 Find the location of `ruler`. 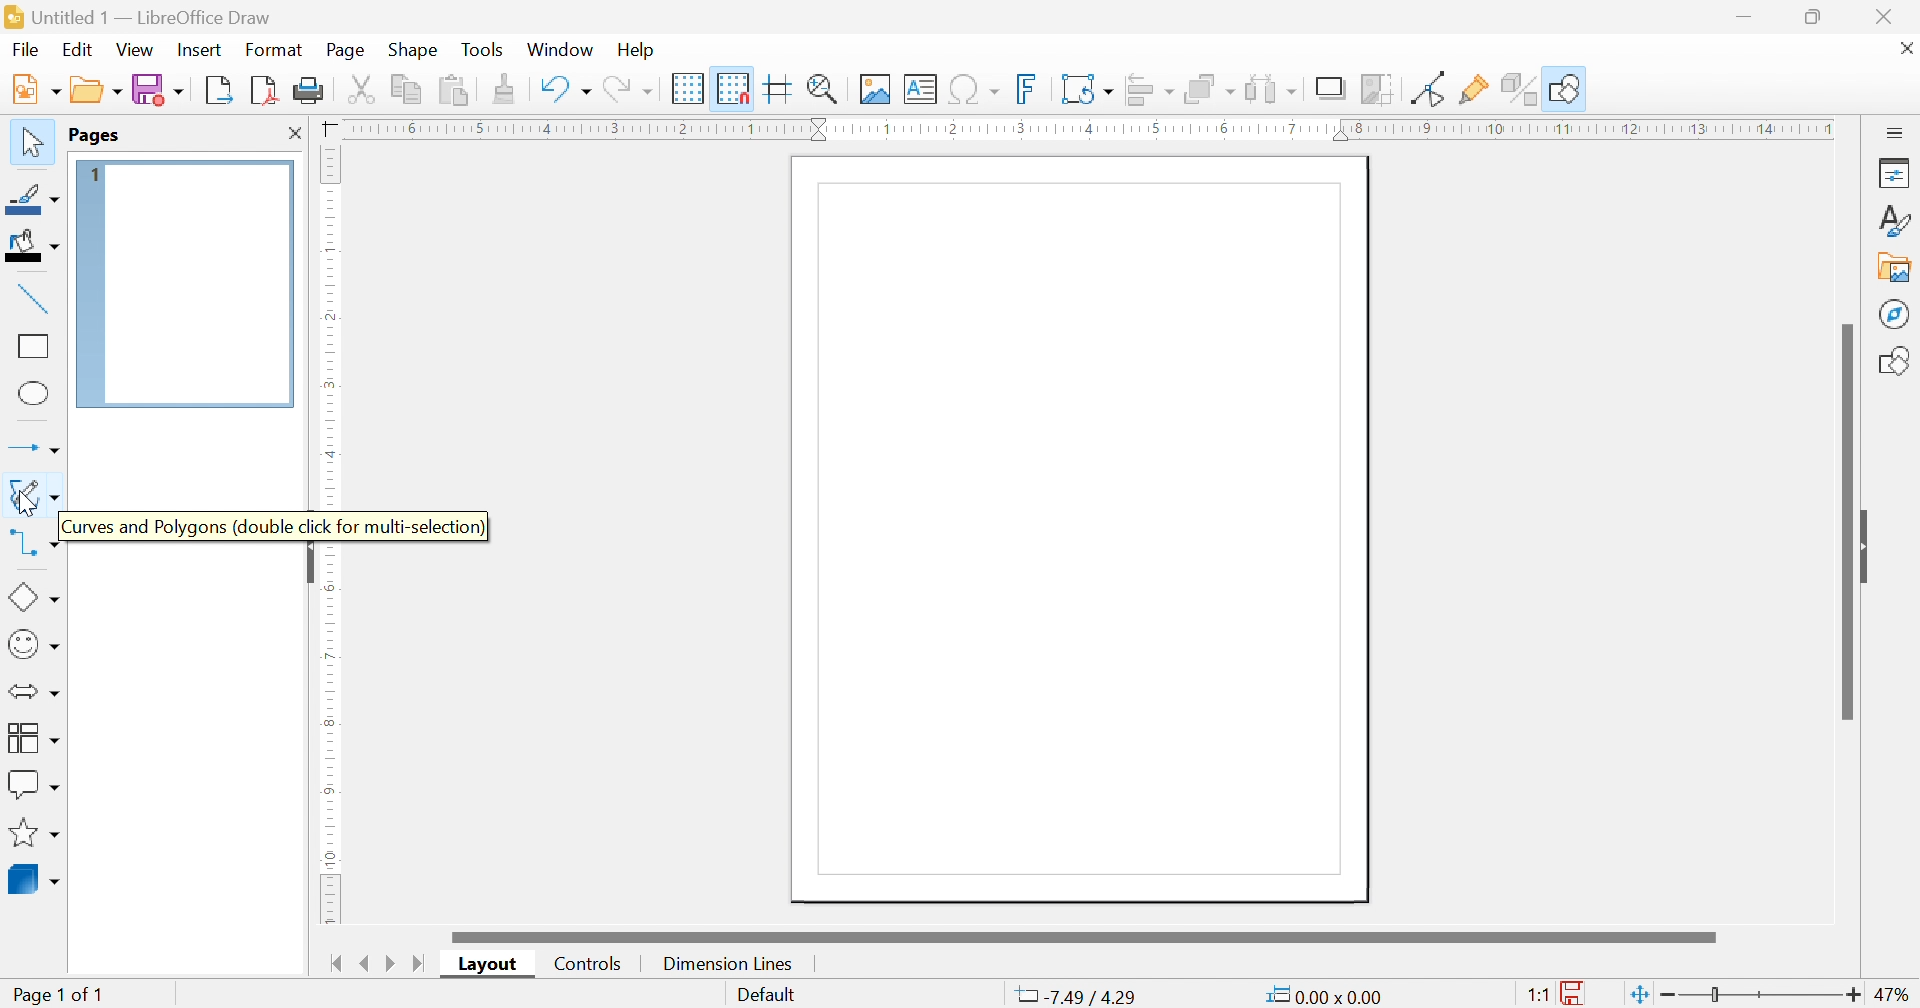

ruler is located at coordinates (330, 326).